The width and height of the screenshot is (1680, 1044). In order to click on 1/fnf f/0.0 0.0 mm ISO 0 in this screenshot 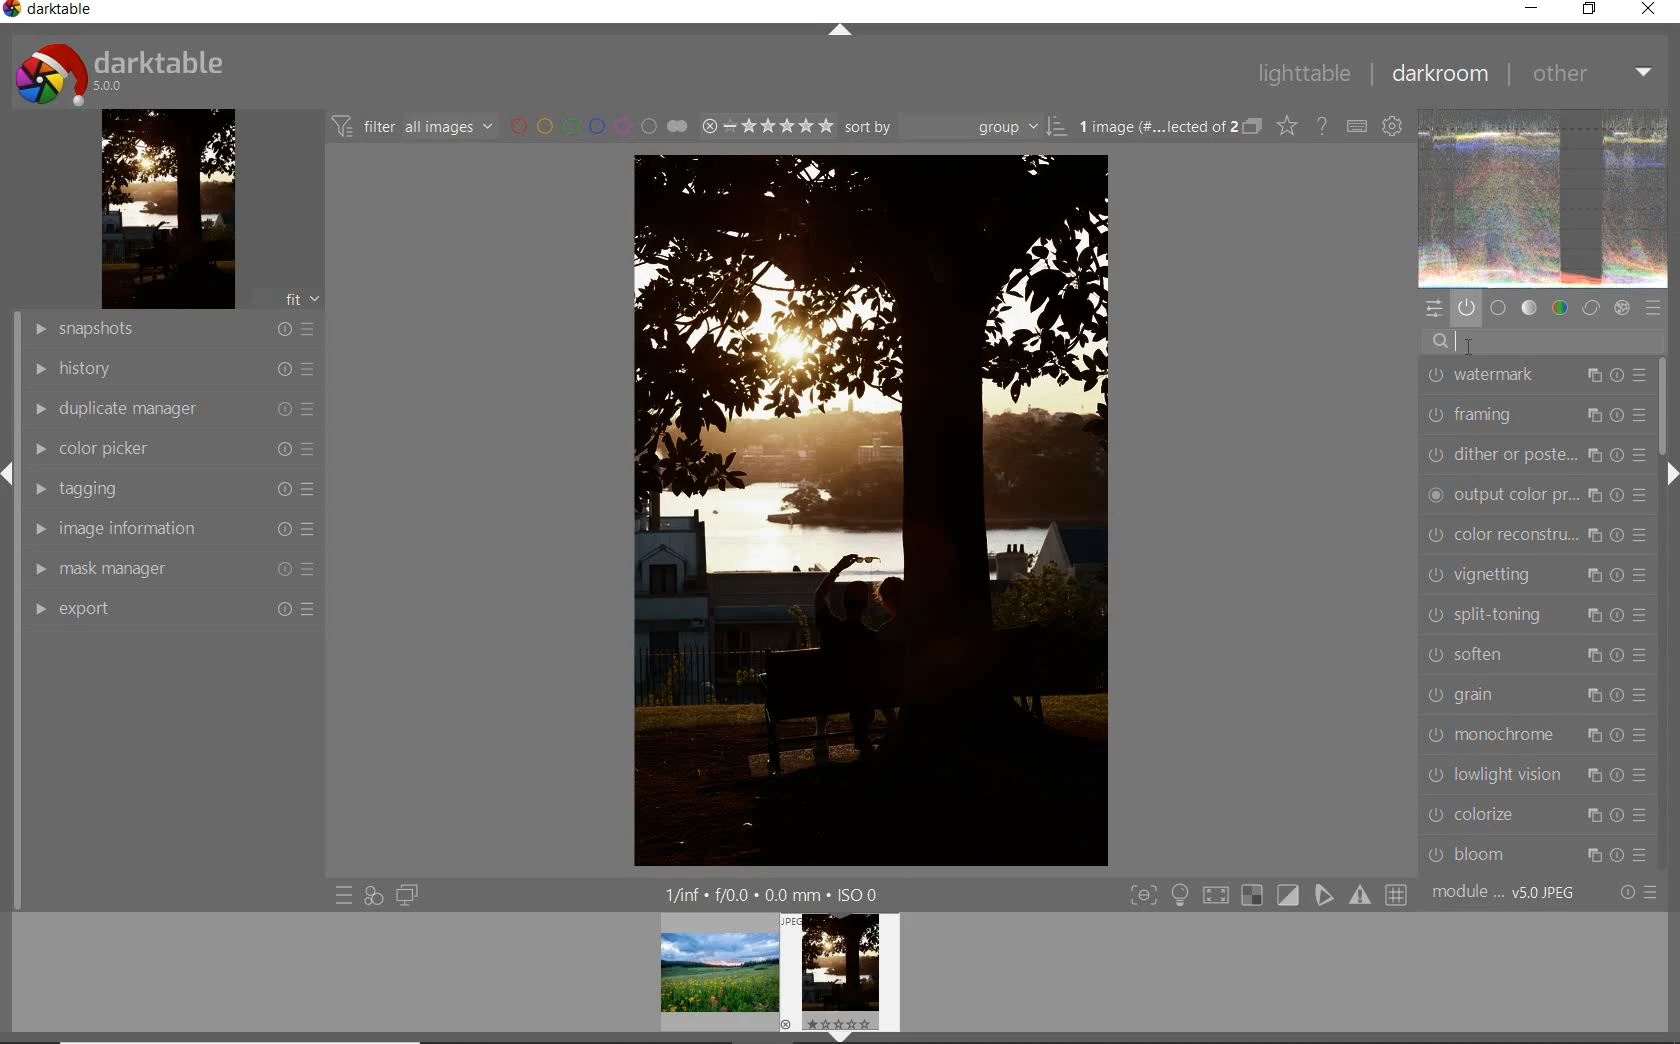, I will do `click(776, 892)`.